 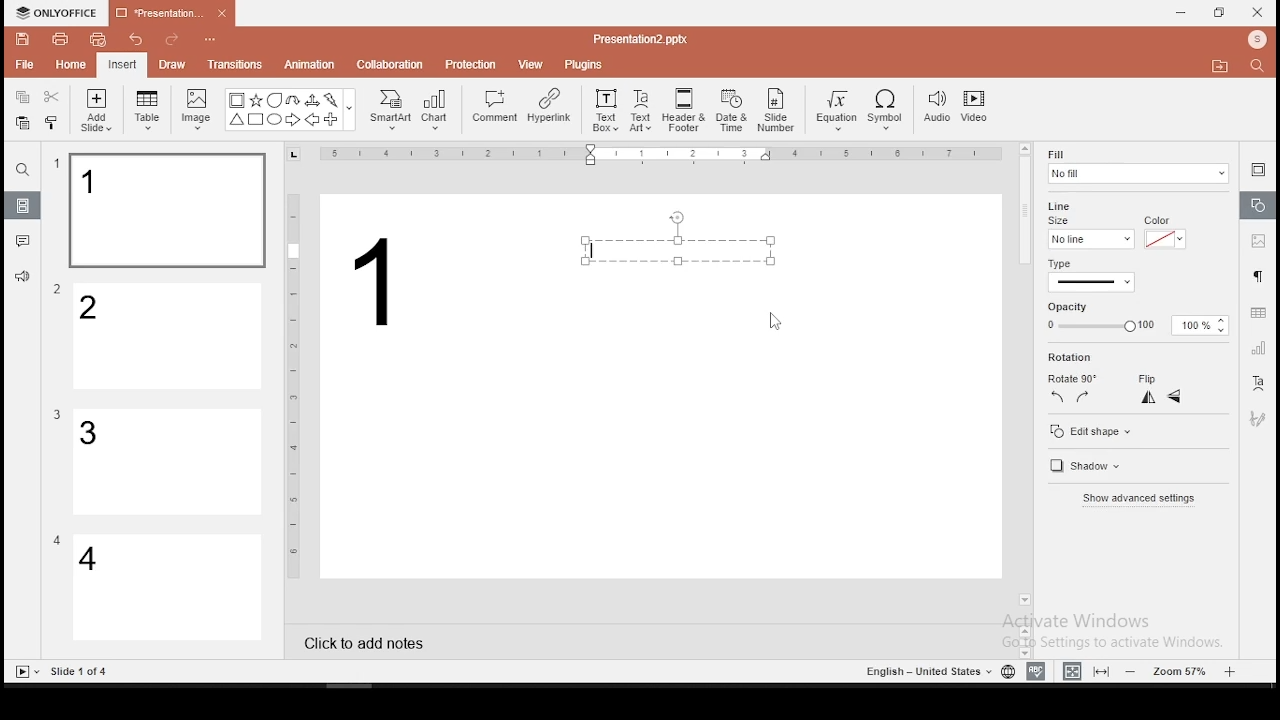 I want to click on video, so click(x=974, y=109).